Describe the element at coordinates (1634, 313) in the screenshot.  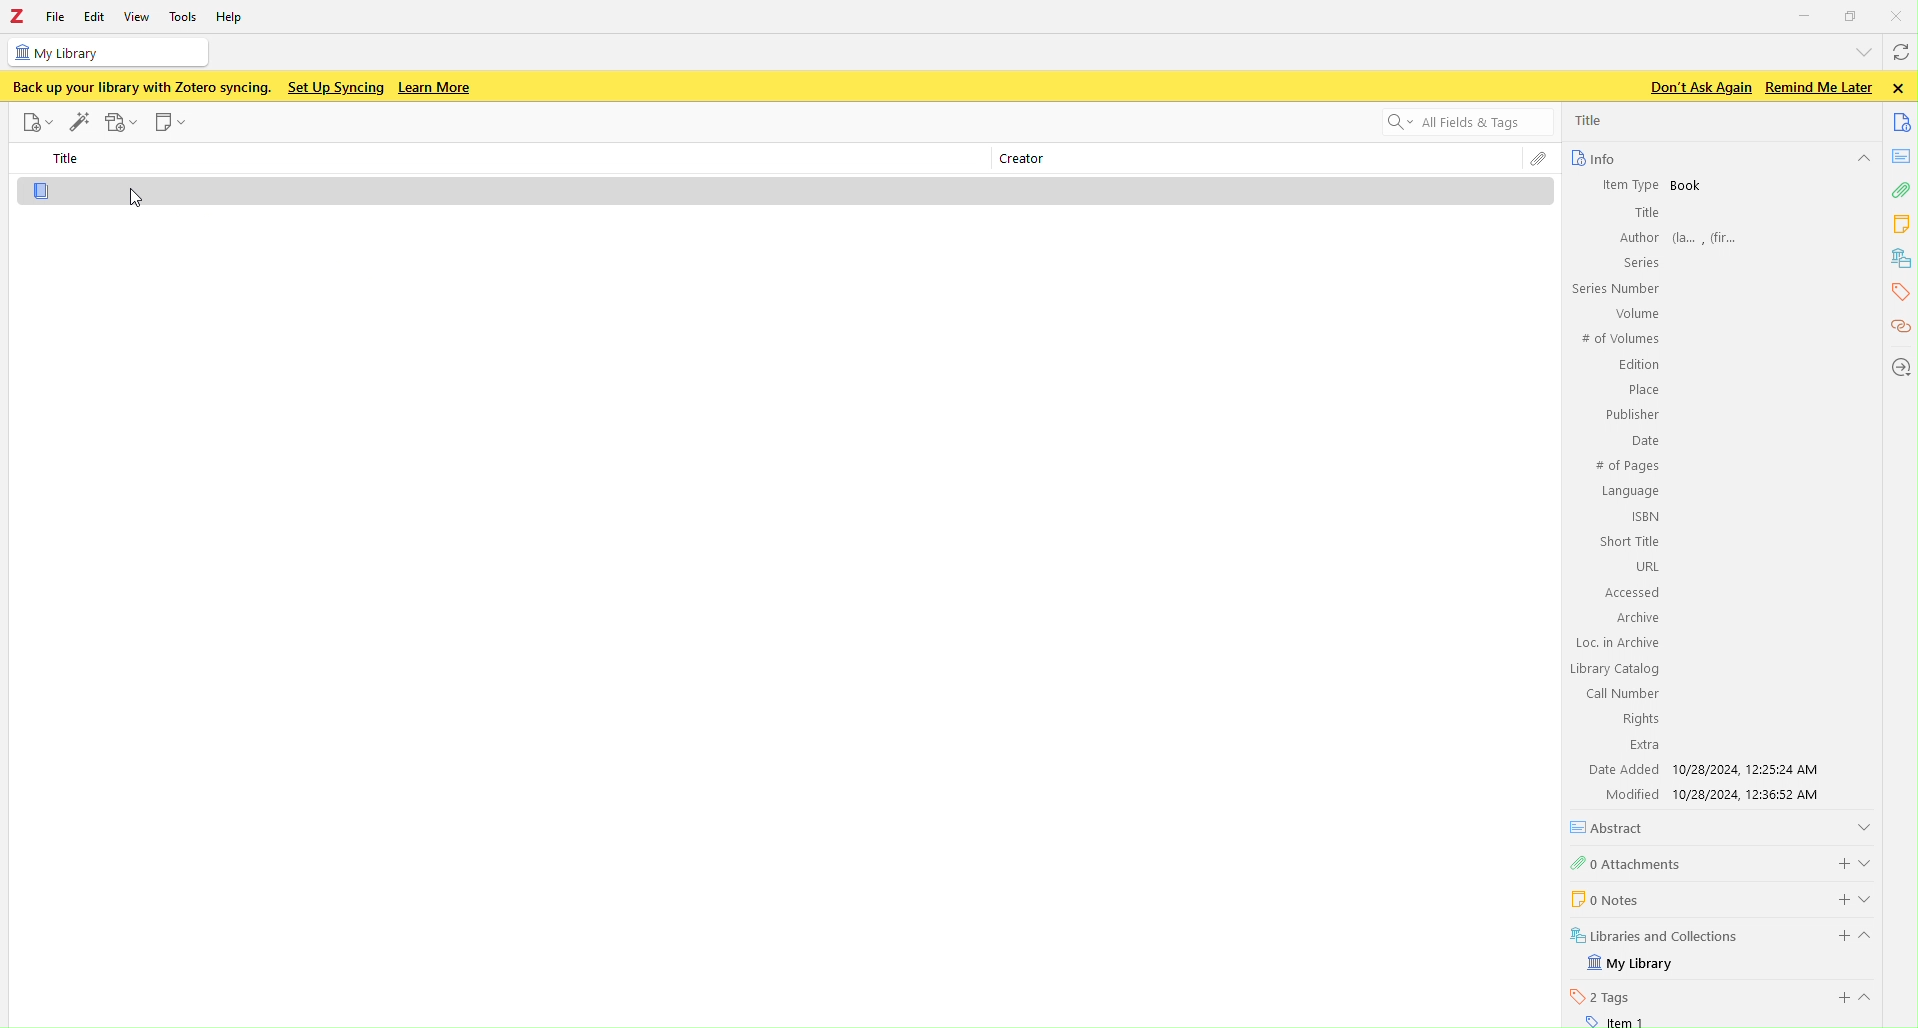
I see `‘Volume` at that location.